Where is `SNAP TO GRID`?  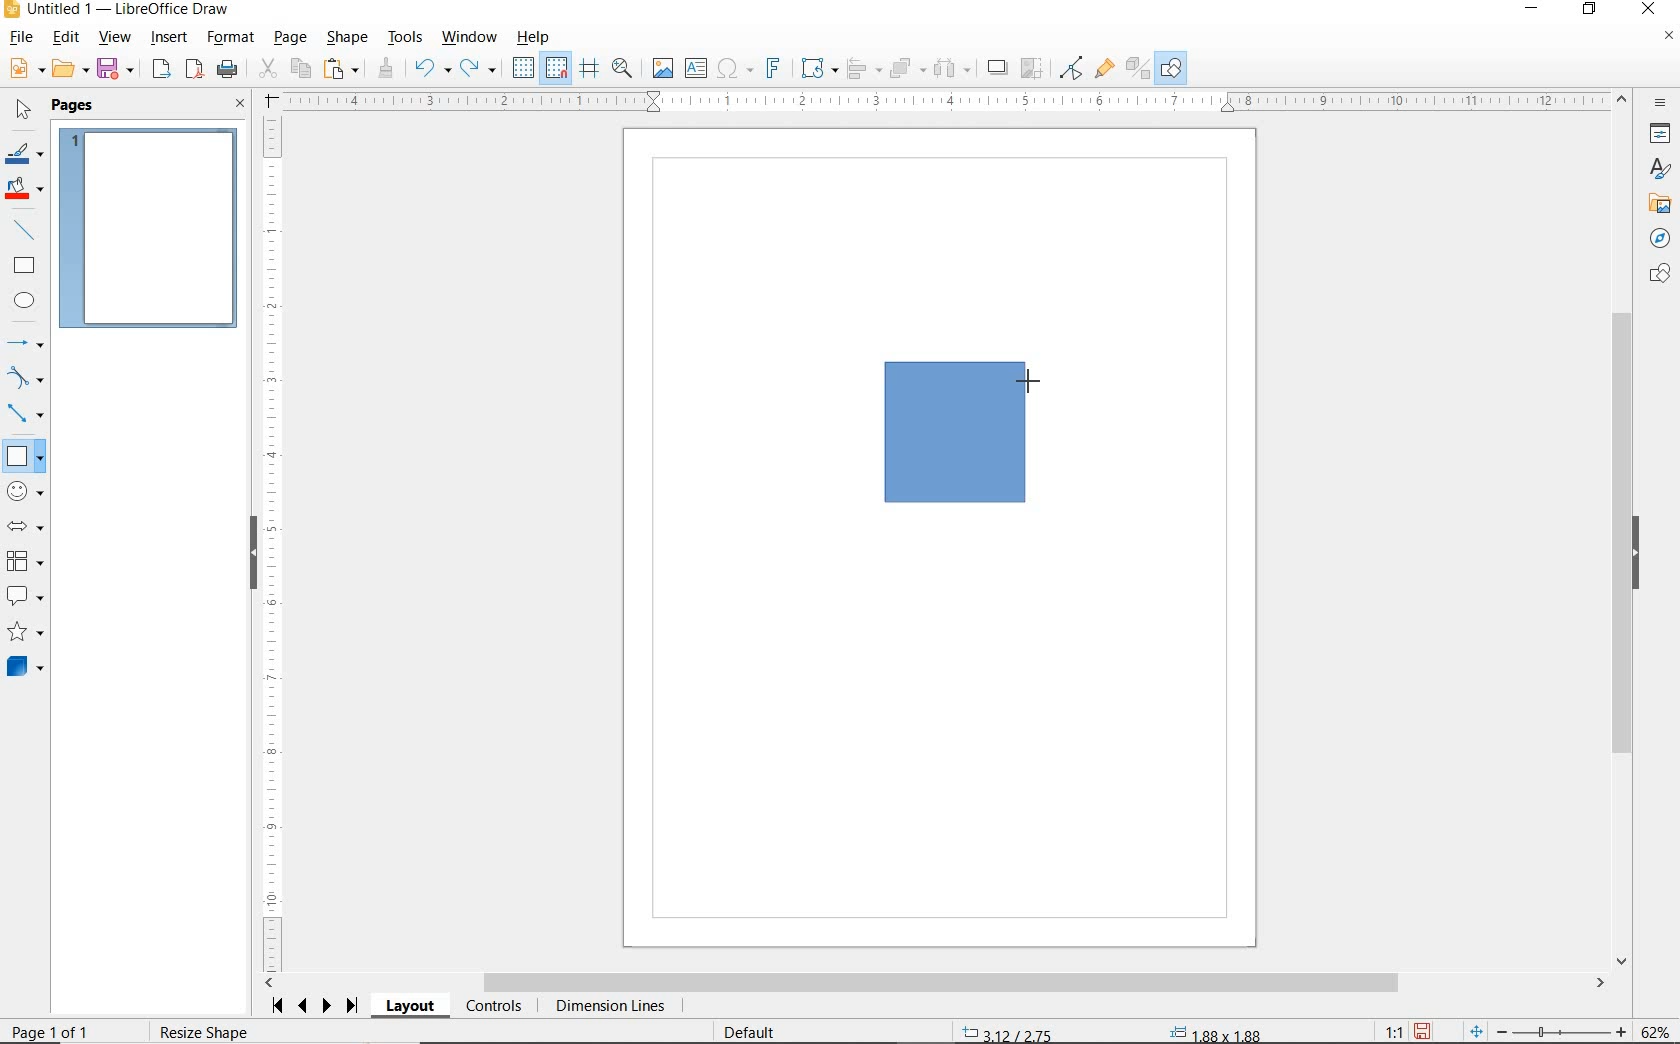
SNAP TO GRID is located at coordinates (557, 68).